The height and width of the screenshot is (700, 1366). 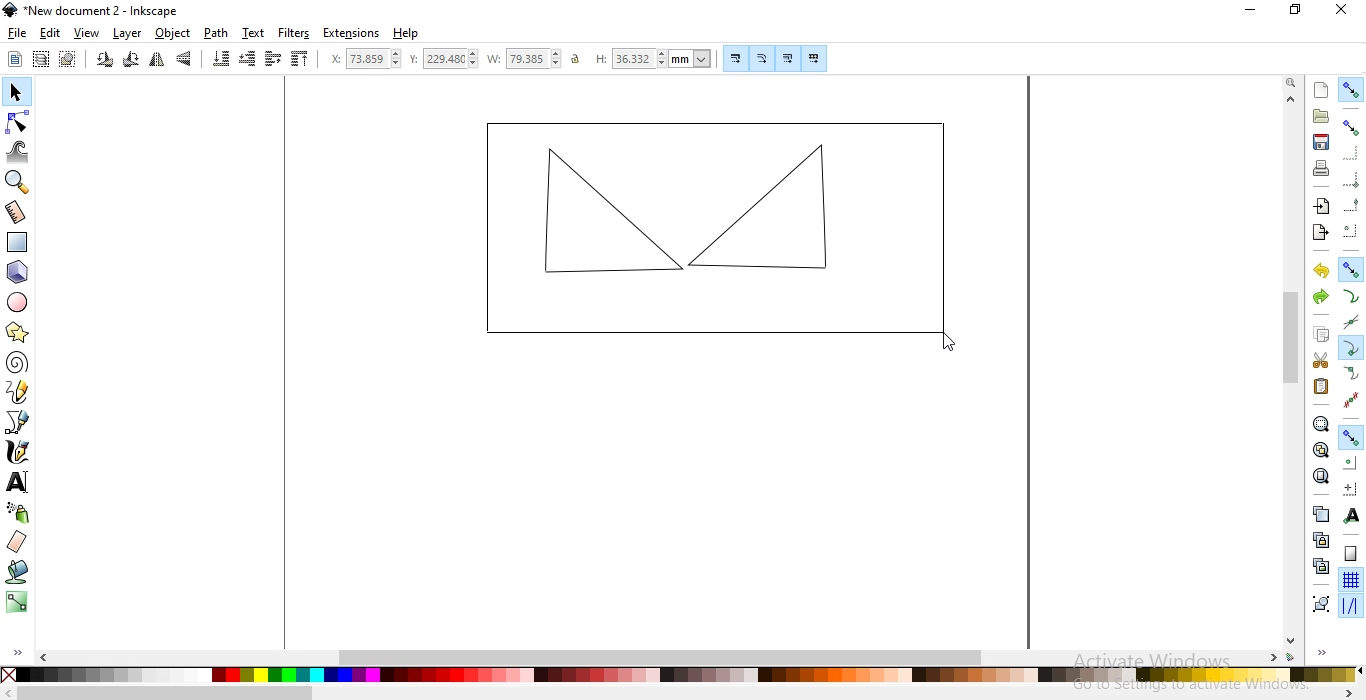 What do you see at coordinates (1289, 83) in the screenshot?
I see `zoom` at bounding box center [1289, 83].